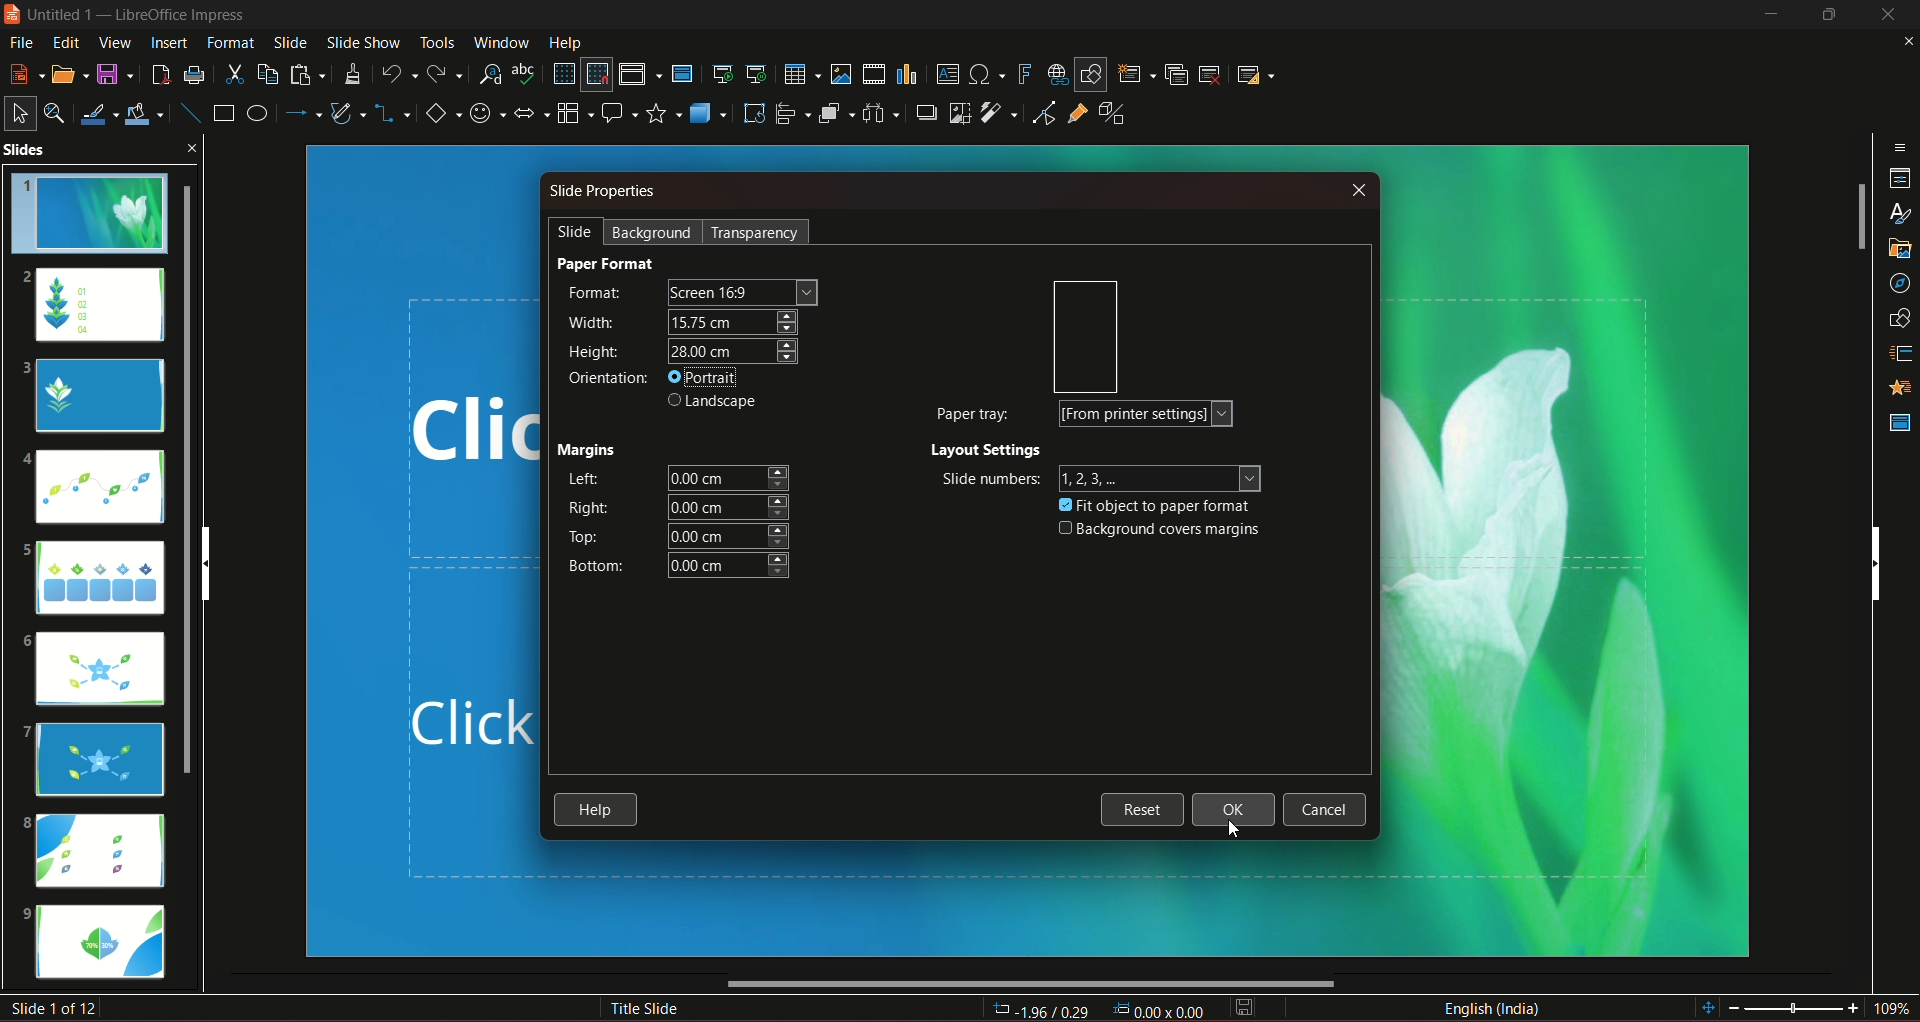  What do you see at coordinates (1025, 74) in the screenshot?
I see `insert fontwork` at bounding box center [1025, 74].